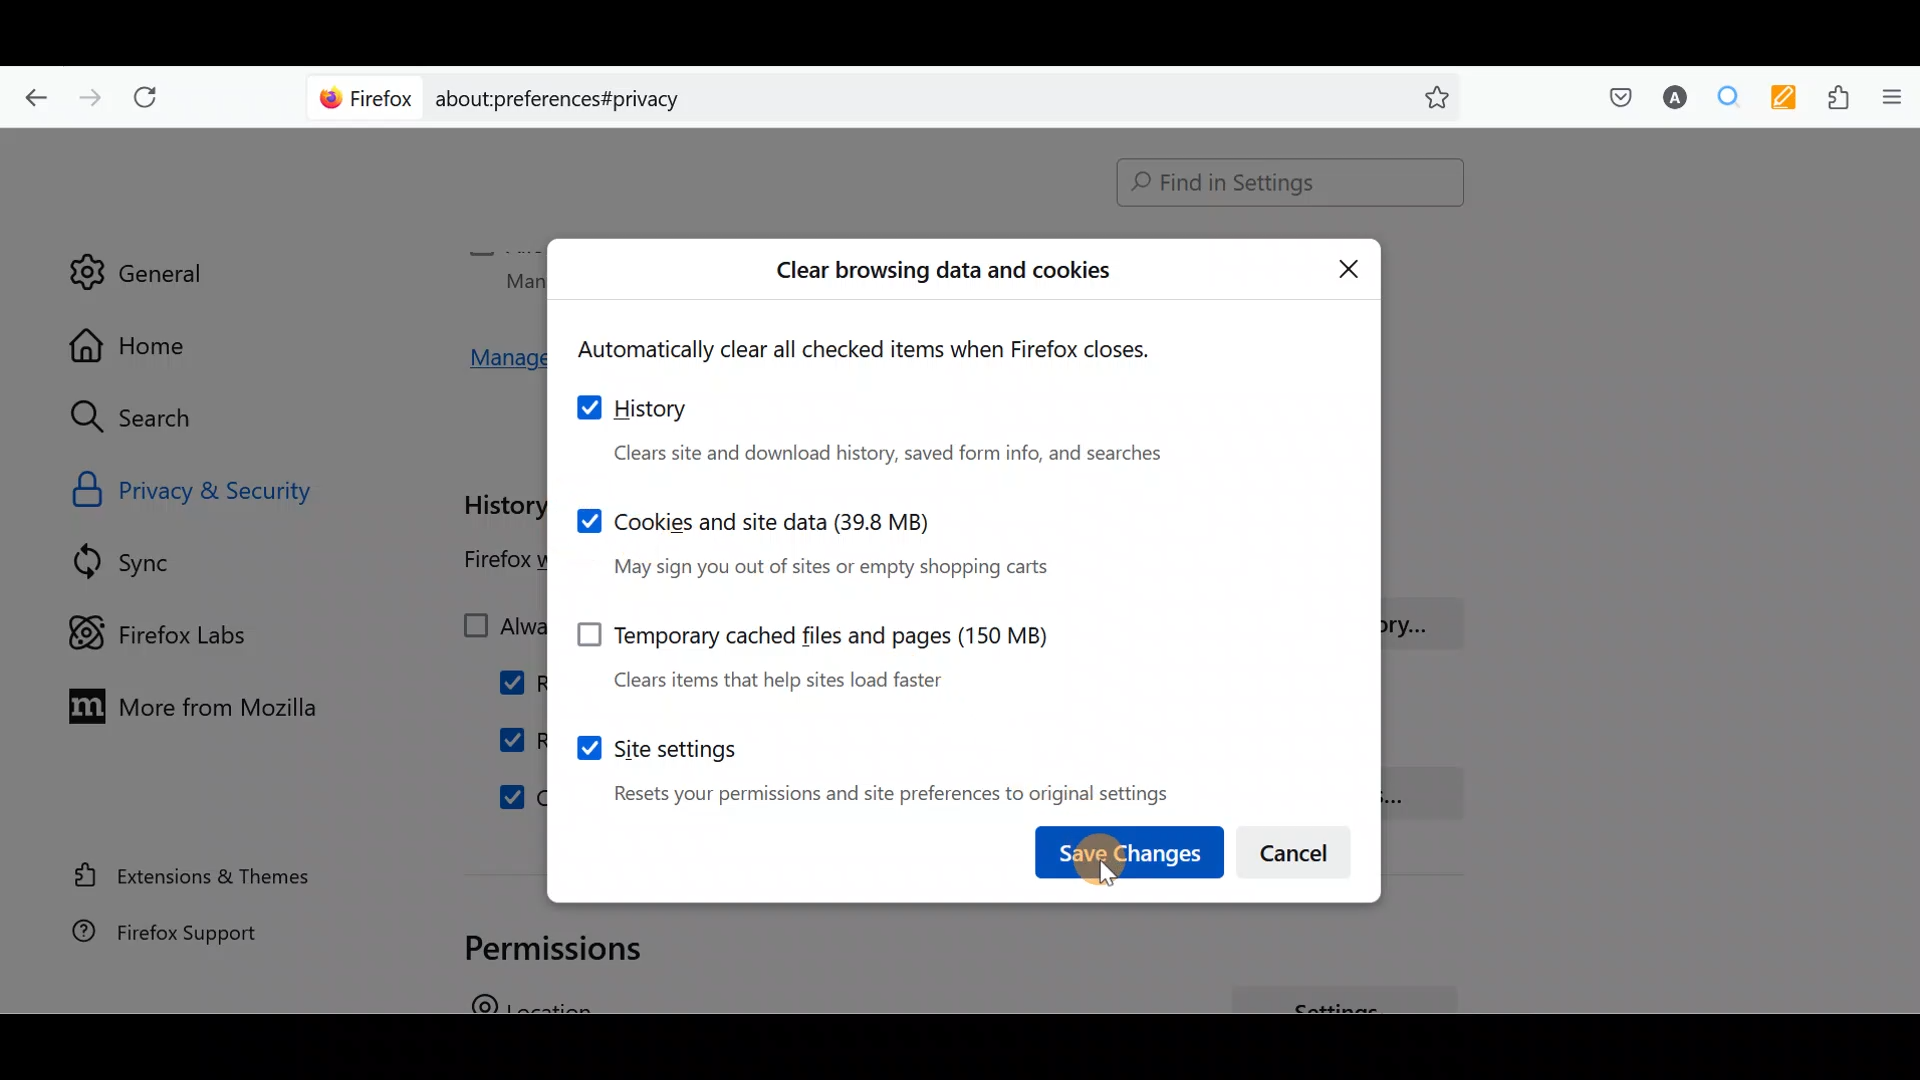 This screenshot has width=1920, height=1080. I want to click on Search icon, so click(152, 418).